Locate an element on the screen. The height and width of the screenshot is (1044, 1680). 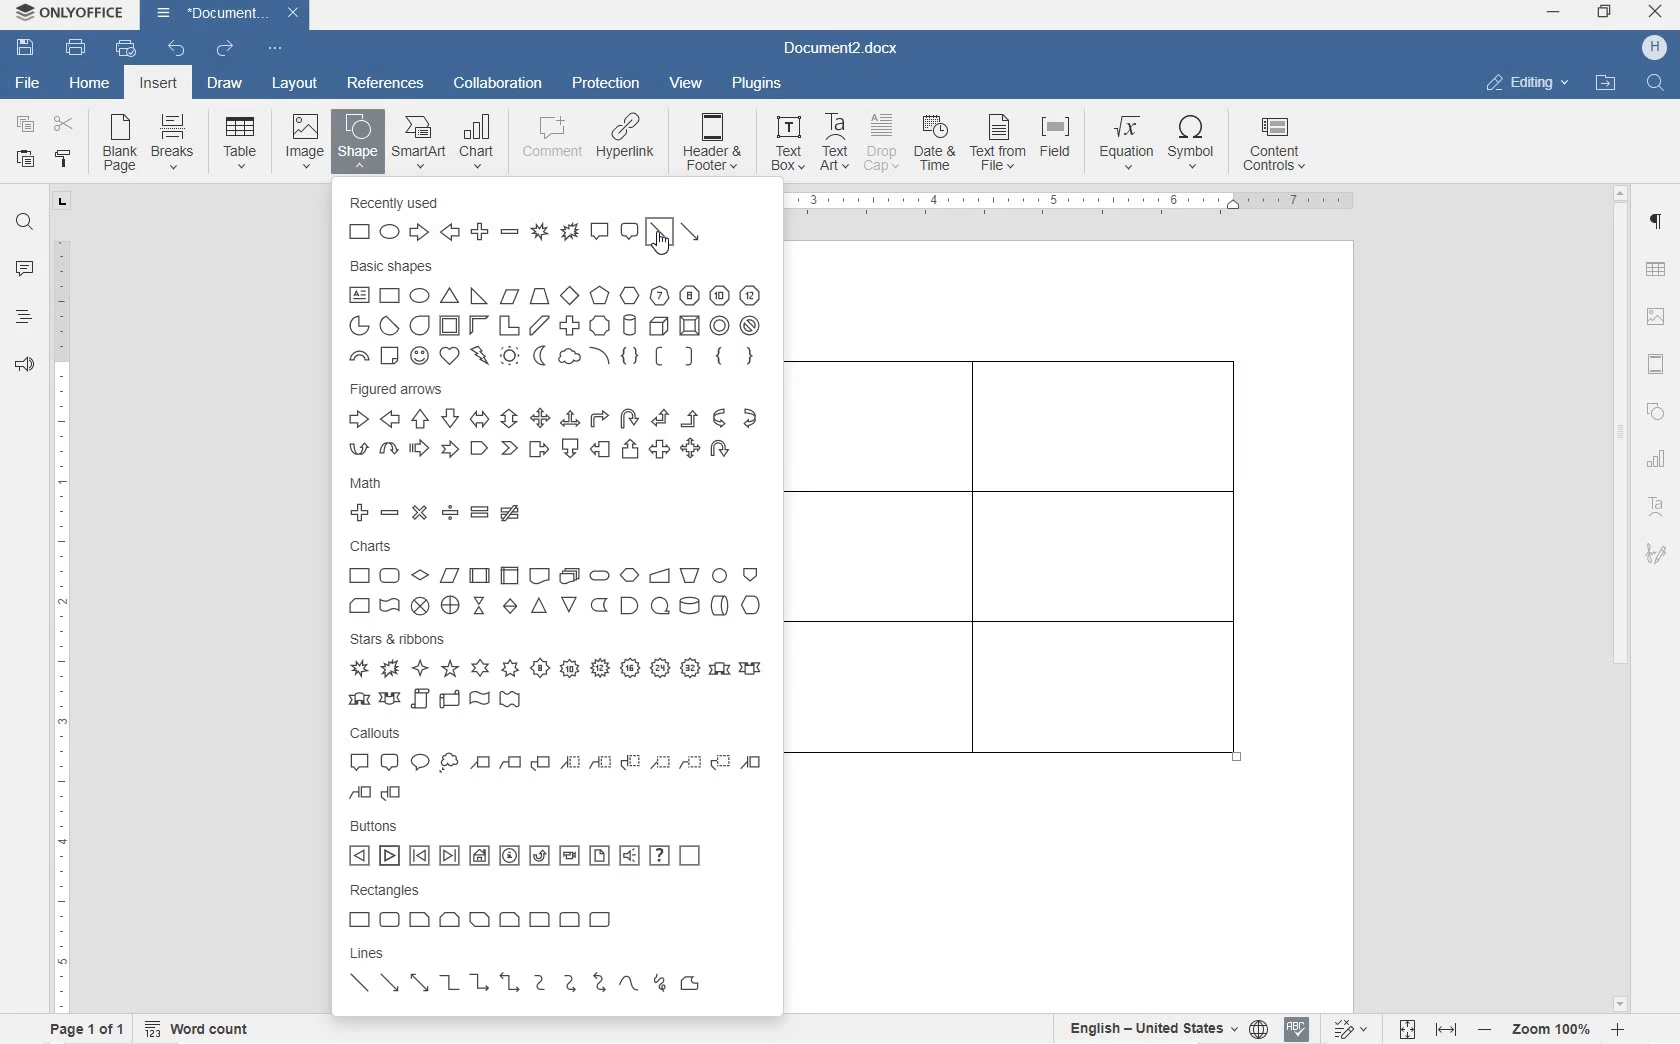
copy style is located at coordinates (64, 159).